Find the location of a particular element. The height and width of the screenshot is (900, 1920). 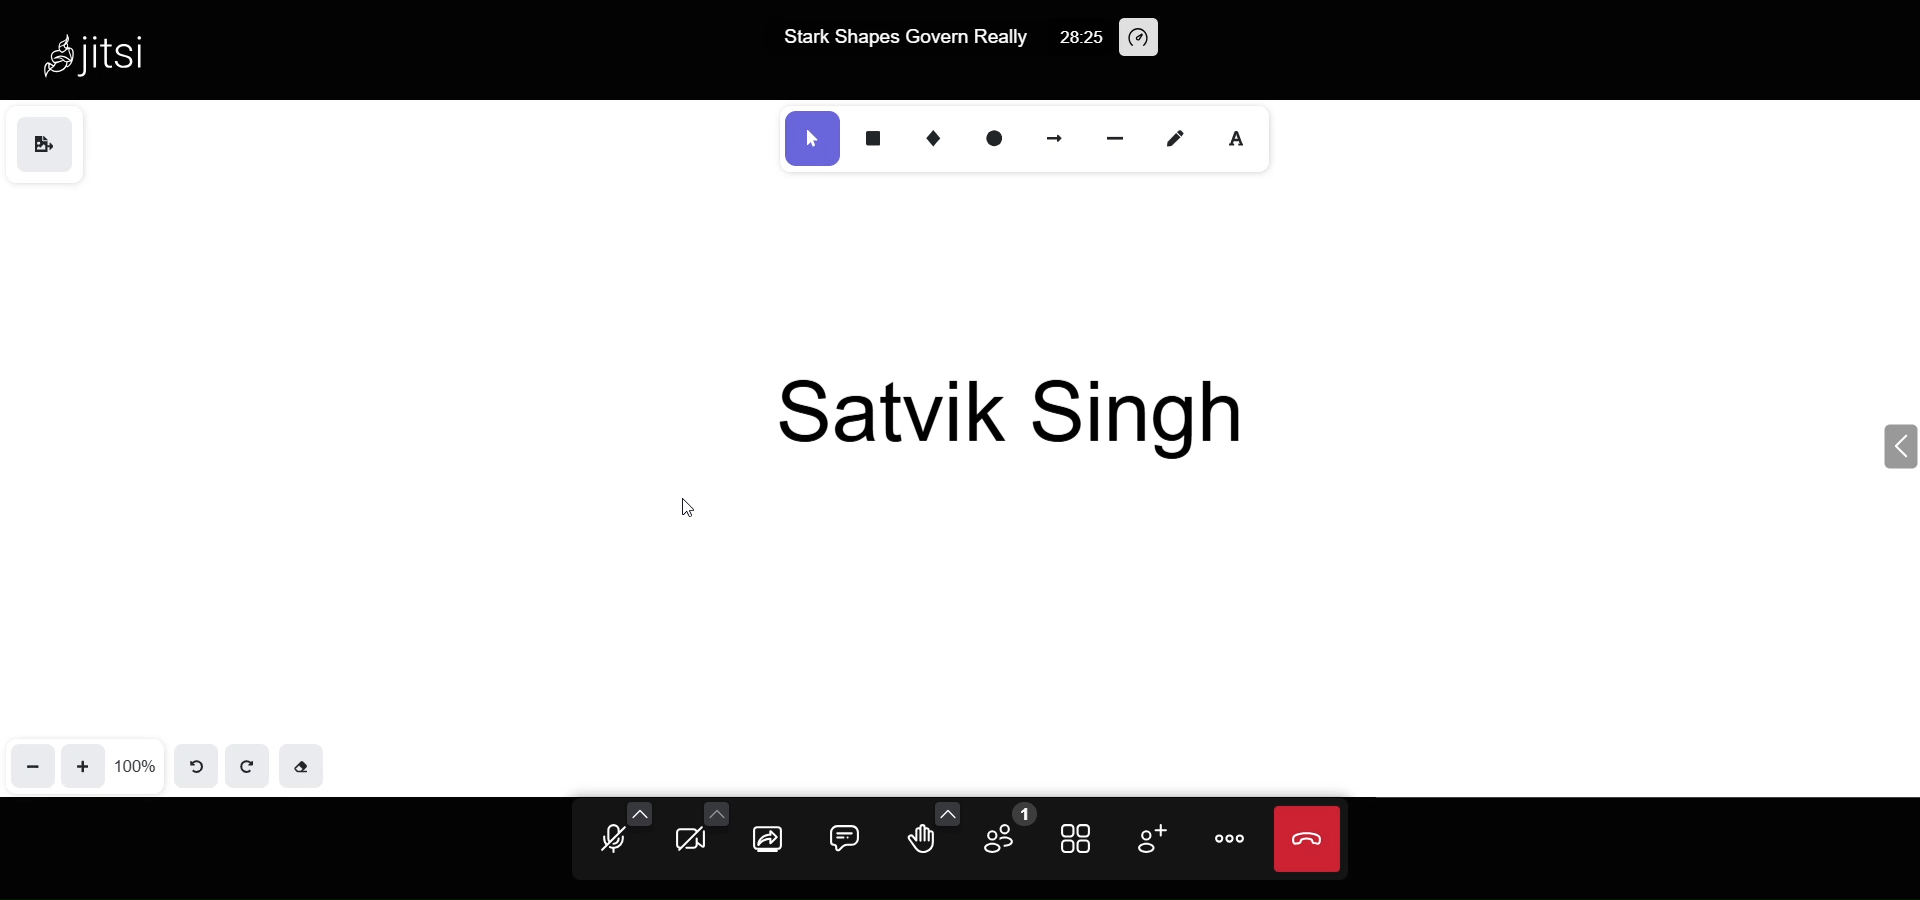

zoom in is located at coordinates (85, 764).